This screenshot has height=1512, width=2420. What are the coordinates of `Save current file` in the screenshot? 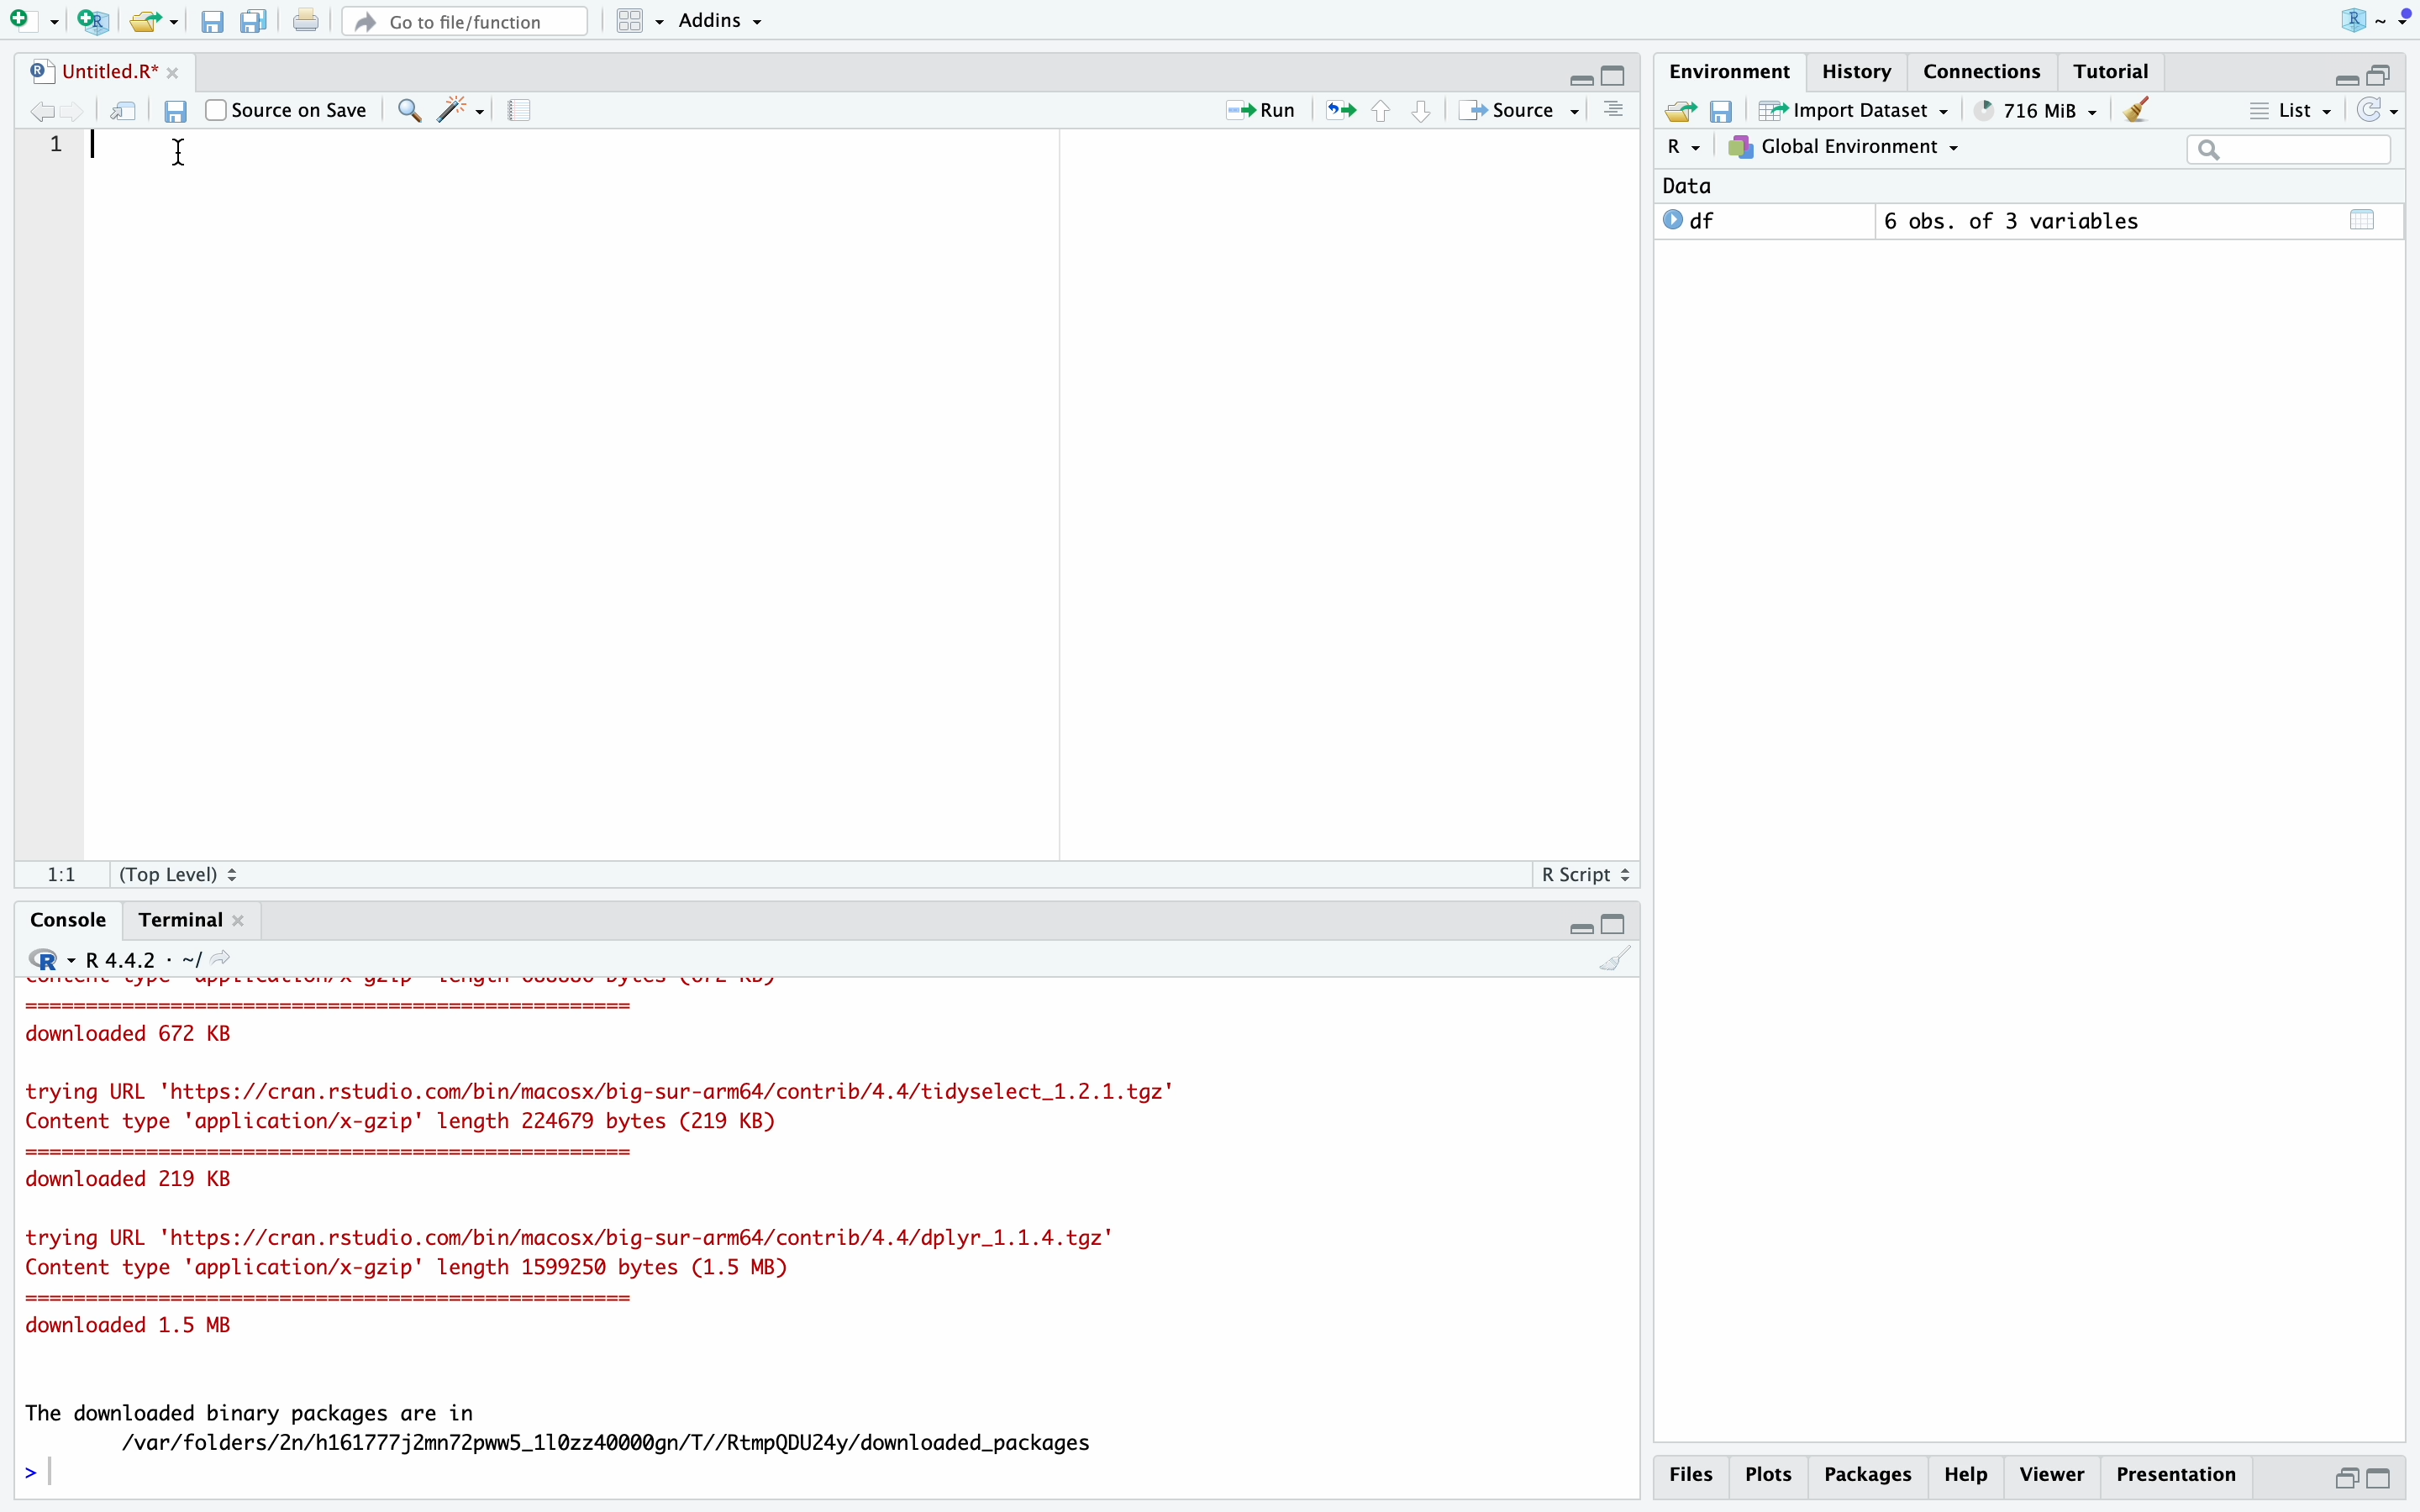 It's located at (215, 22).